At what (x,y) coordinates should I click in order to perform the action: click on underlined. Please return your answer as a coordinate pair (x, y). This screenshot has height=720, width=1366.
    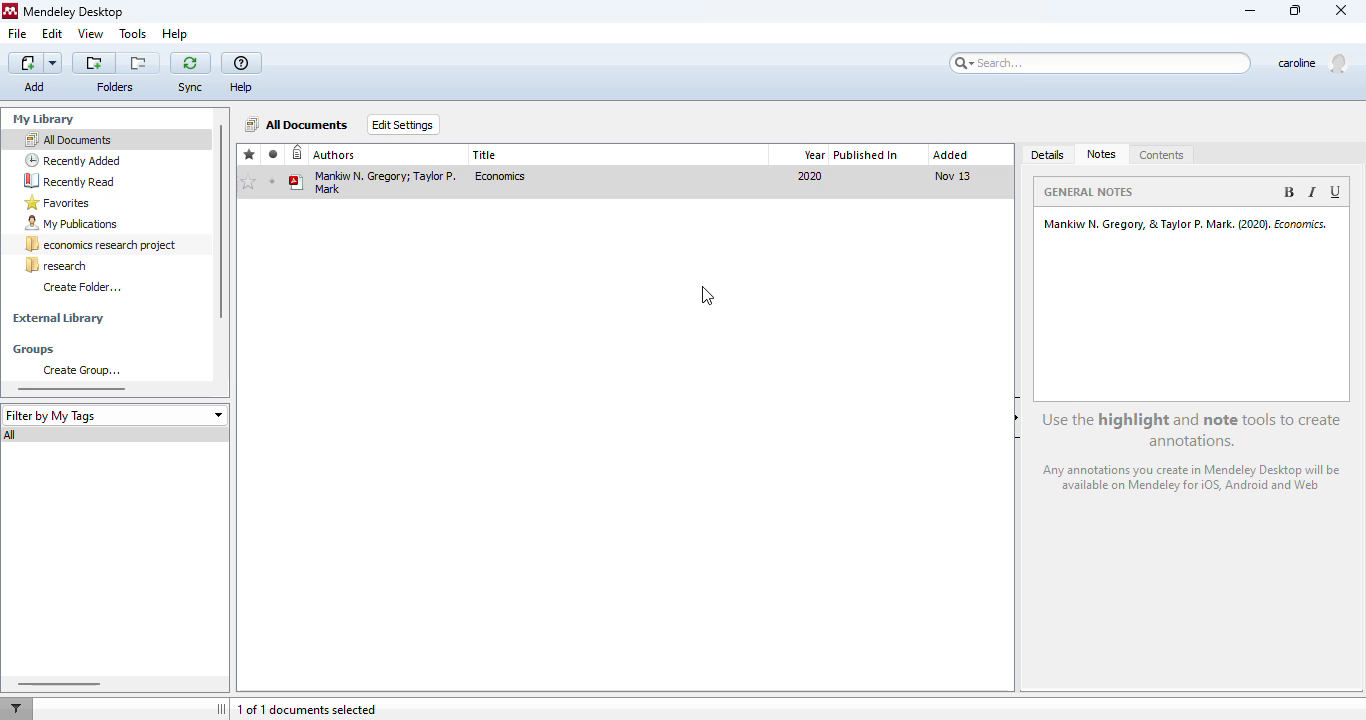
    Looking at the image, I should click on (1337, 192).